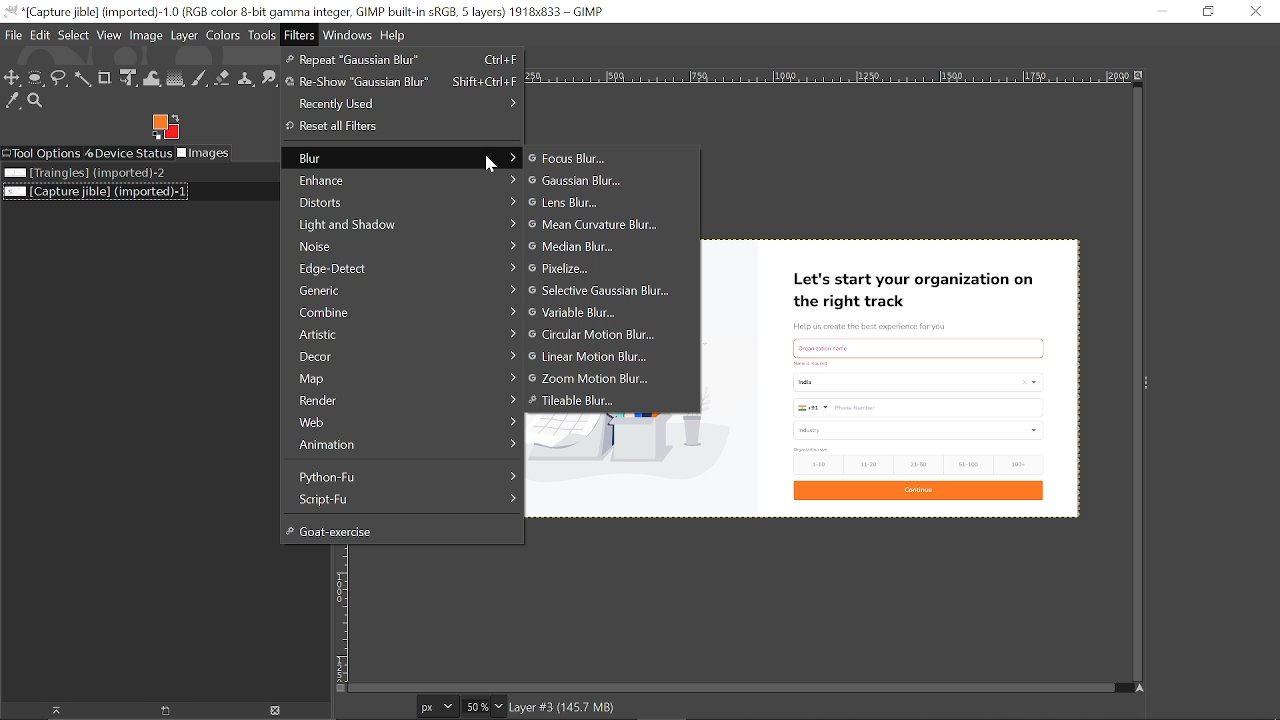  What do you see at coordinates (106, 79) in the screenshot?
I see `Crop tool` at bounding box center [106, 79].